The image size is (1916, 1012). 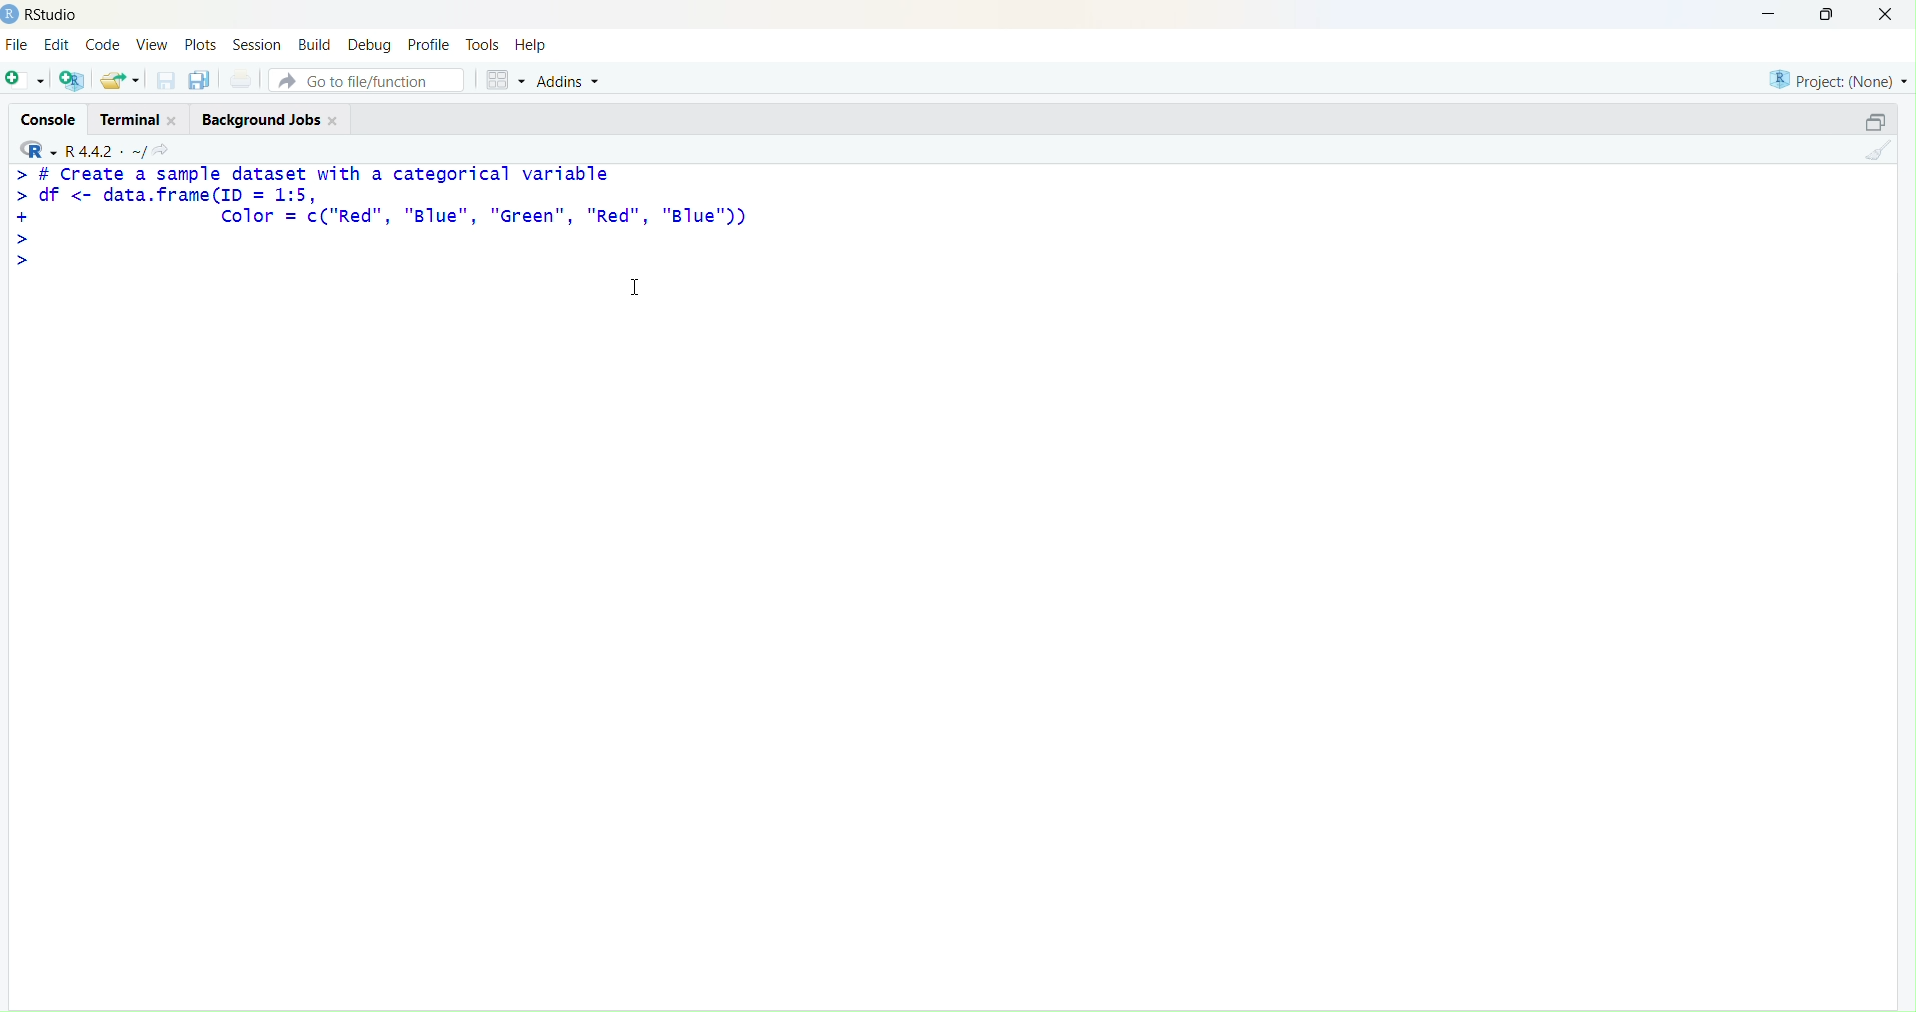 What do you see at coordinates (636, 287) in the screenshot?
I see `cursor` at bounding box center [636, 287].